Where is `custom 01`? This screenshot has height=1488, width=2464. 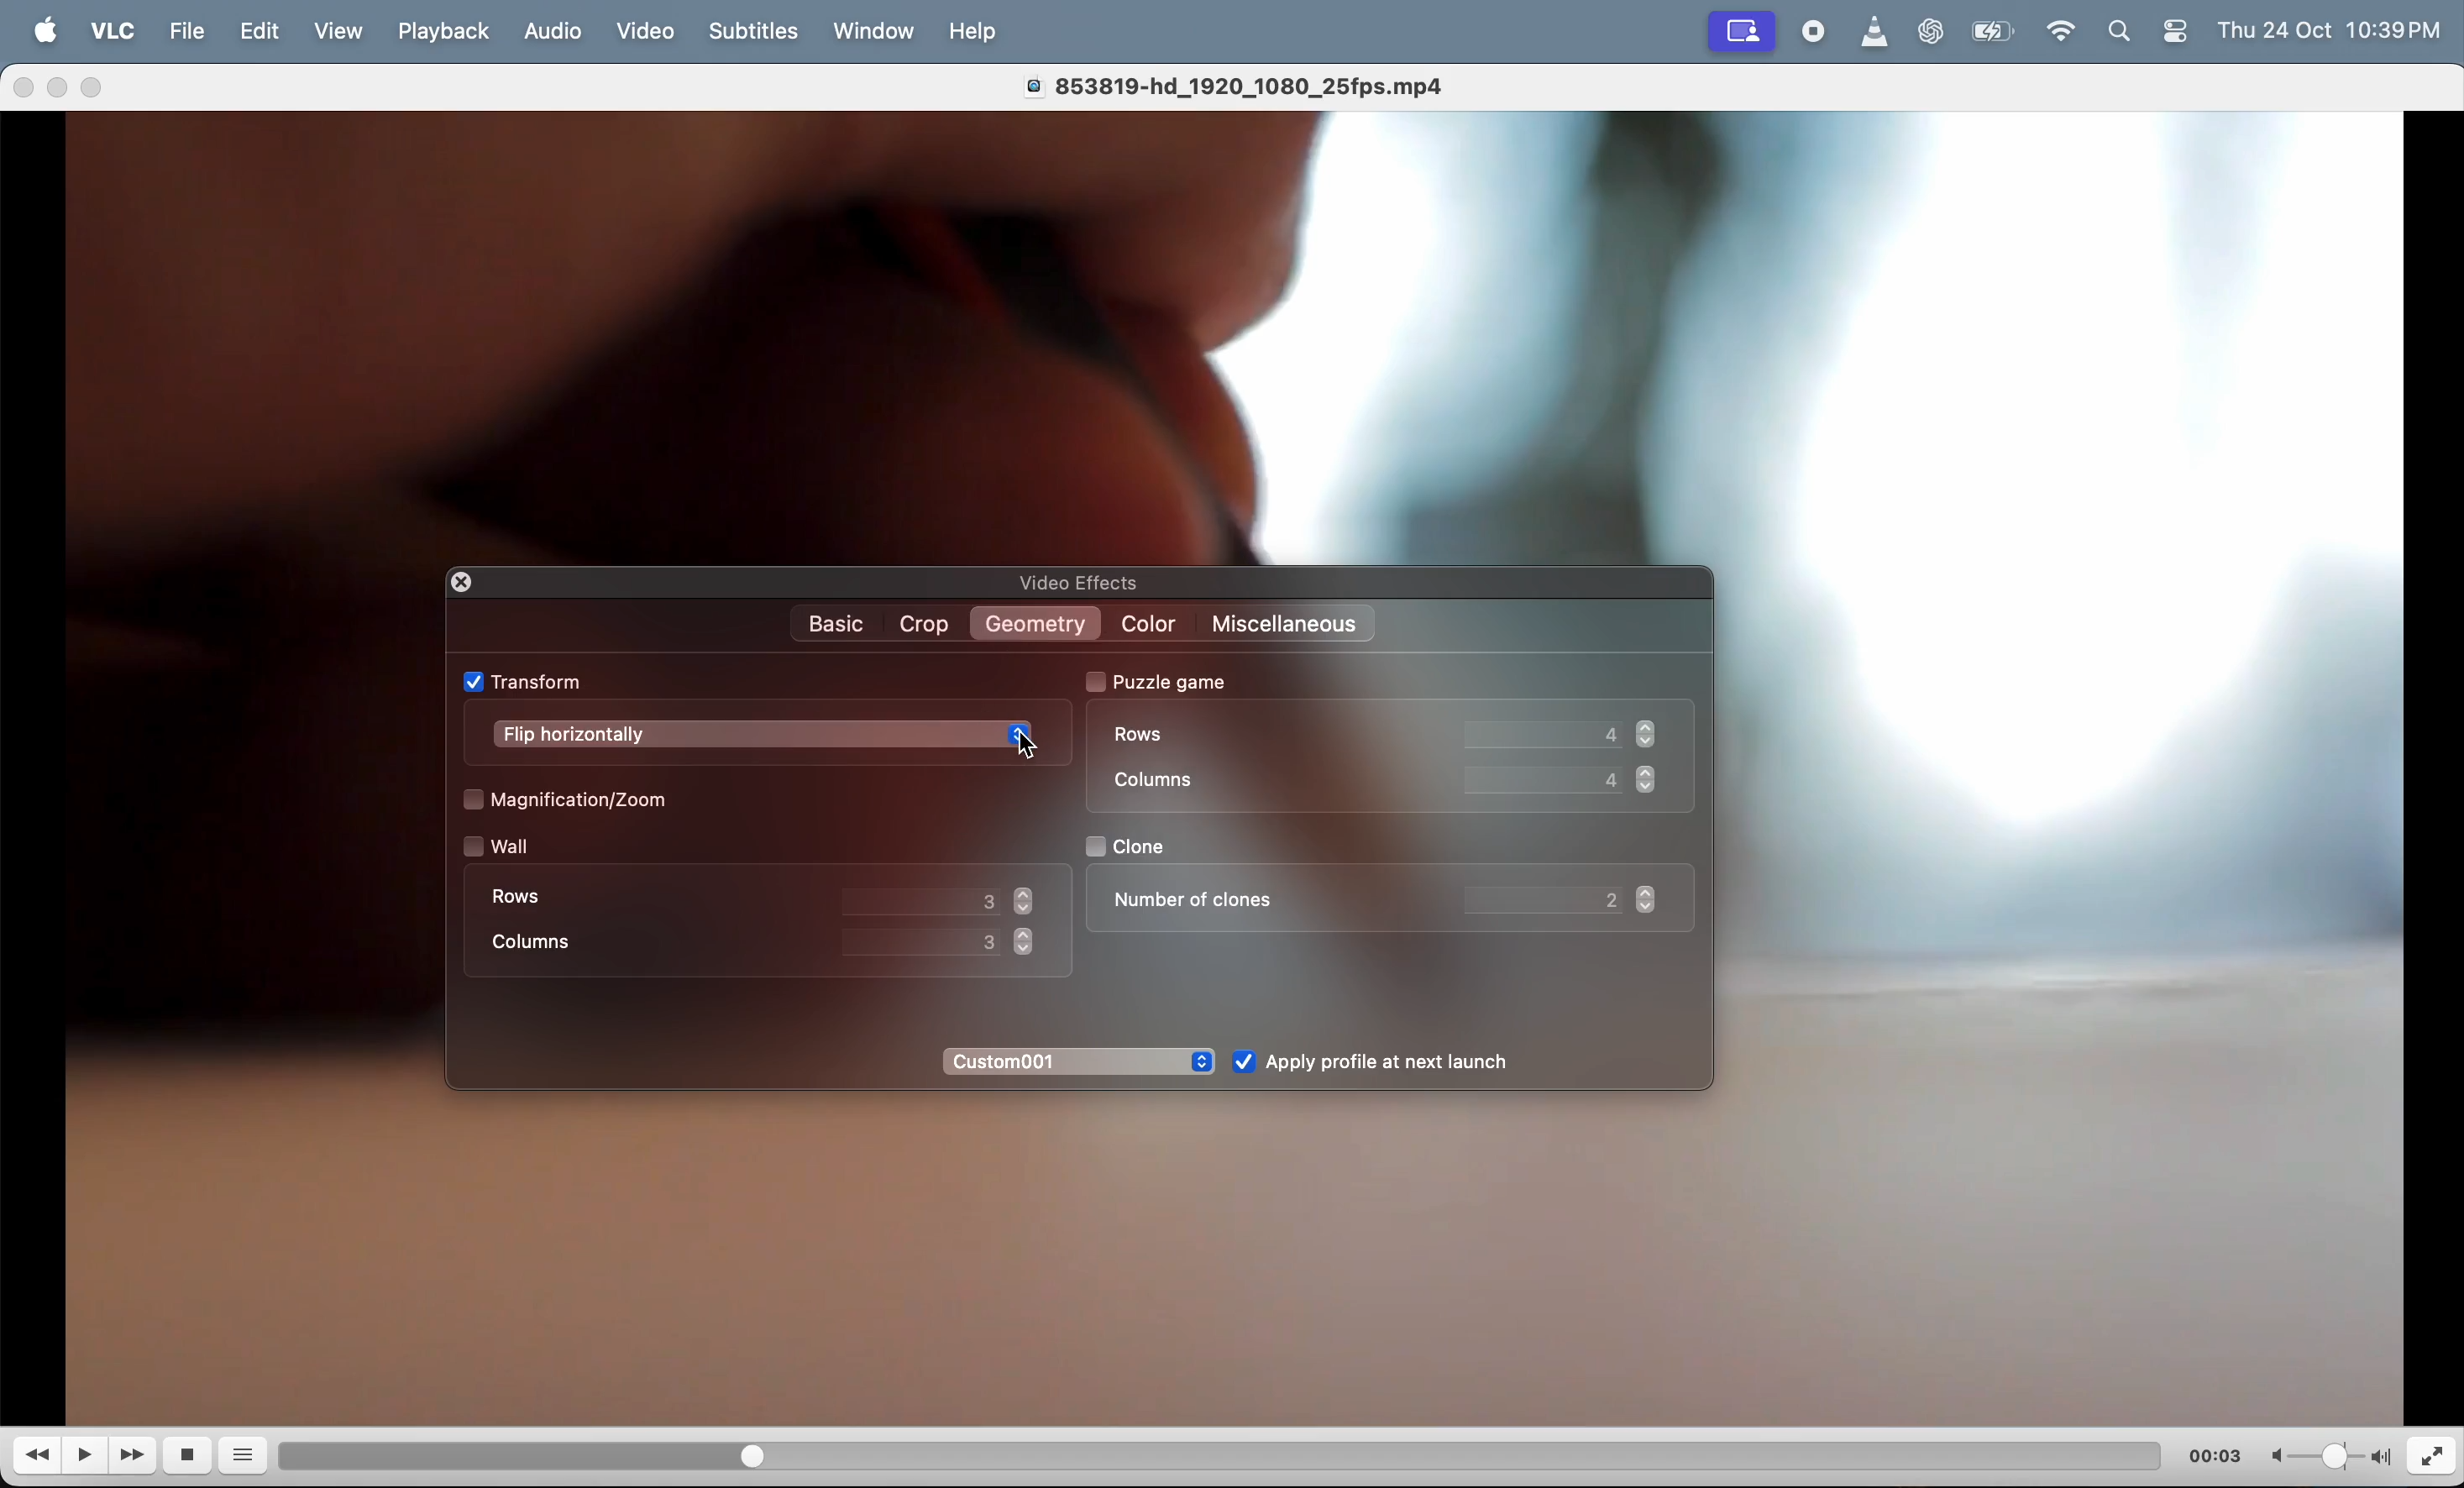 custom 01 is located at coordinates (1083, 1062).